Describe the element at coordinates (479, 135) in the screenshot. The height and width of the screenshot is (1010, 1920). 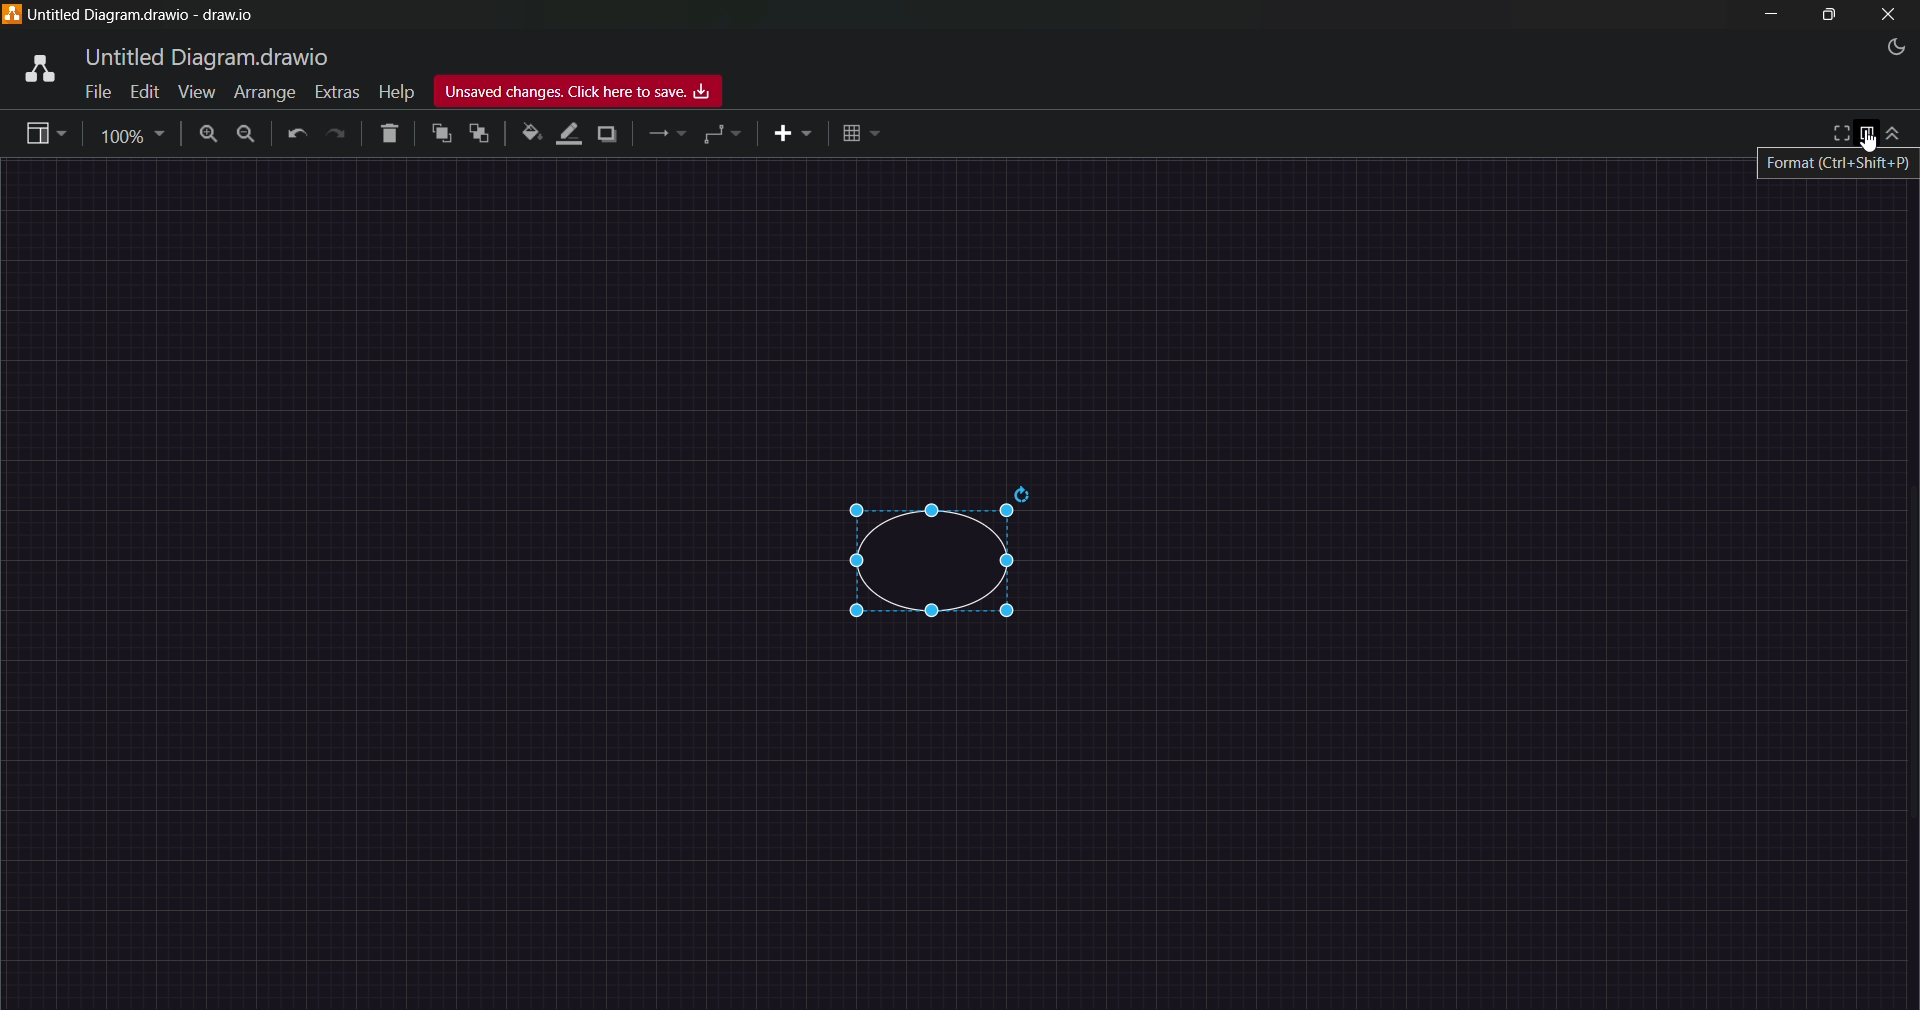
I see `to back` at that location.